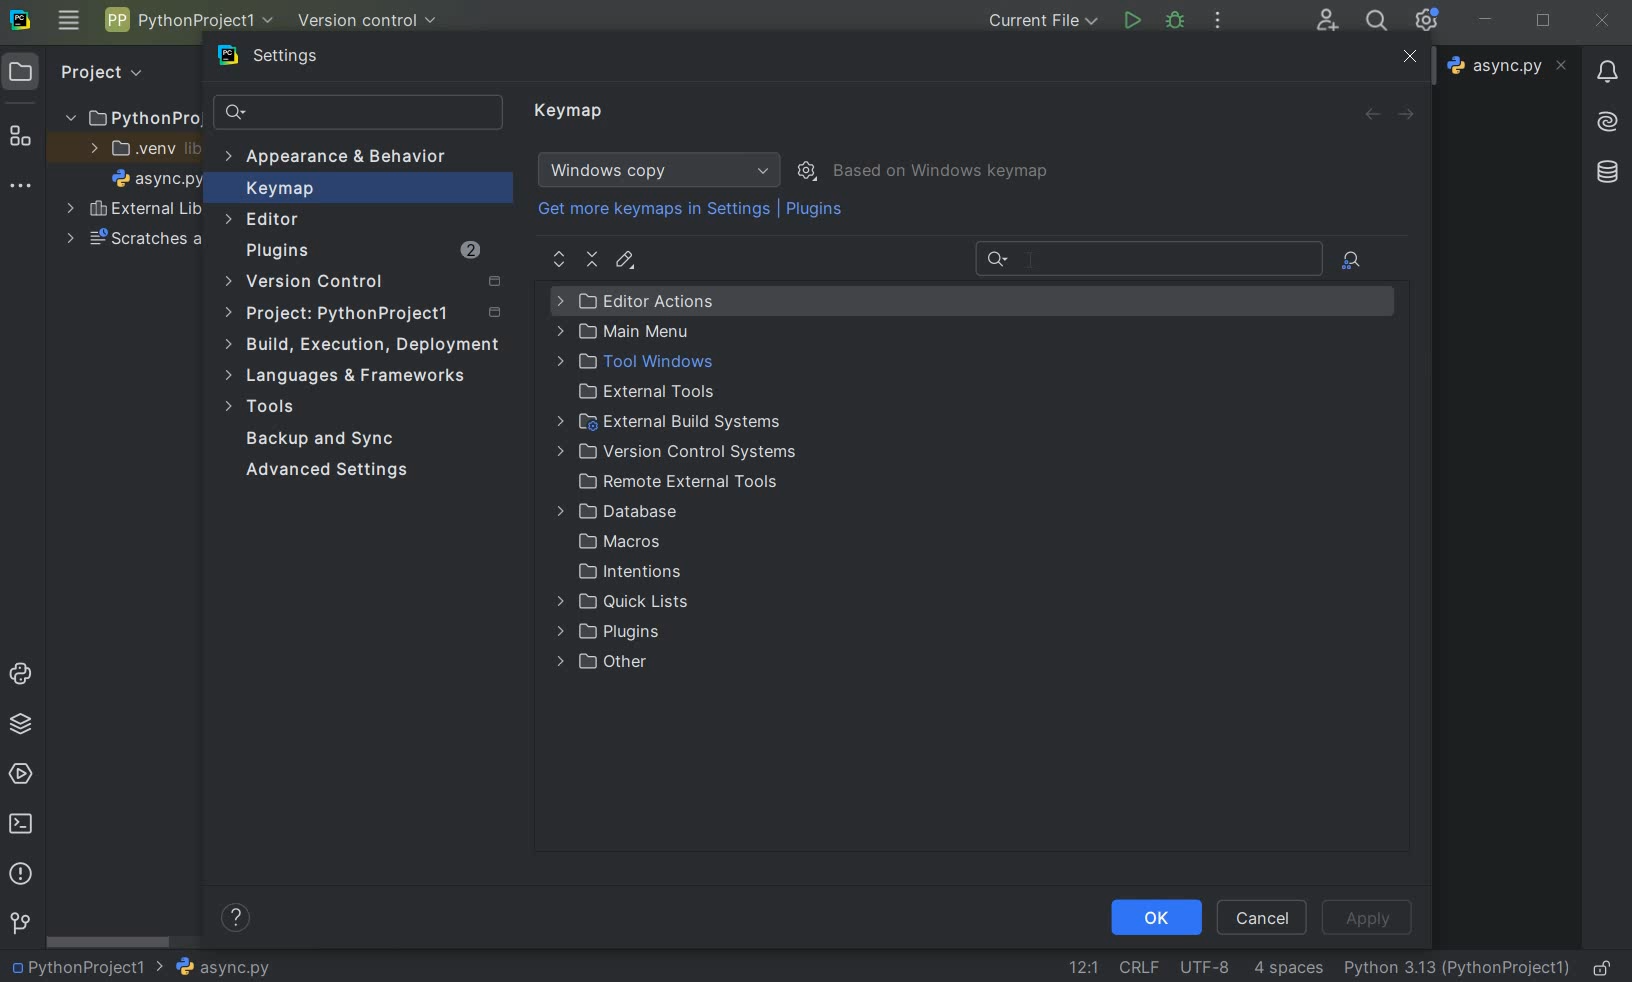 The height and width of the screenshot is (982, 1632). Describe the element at coordinates (134, 211) in the screenshot. I see `external libraries` at that location.